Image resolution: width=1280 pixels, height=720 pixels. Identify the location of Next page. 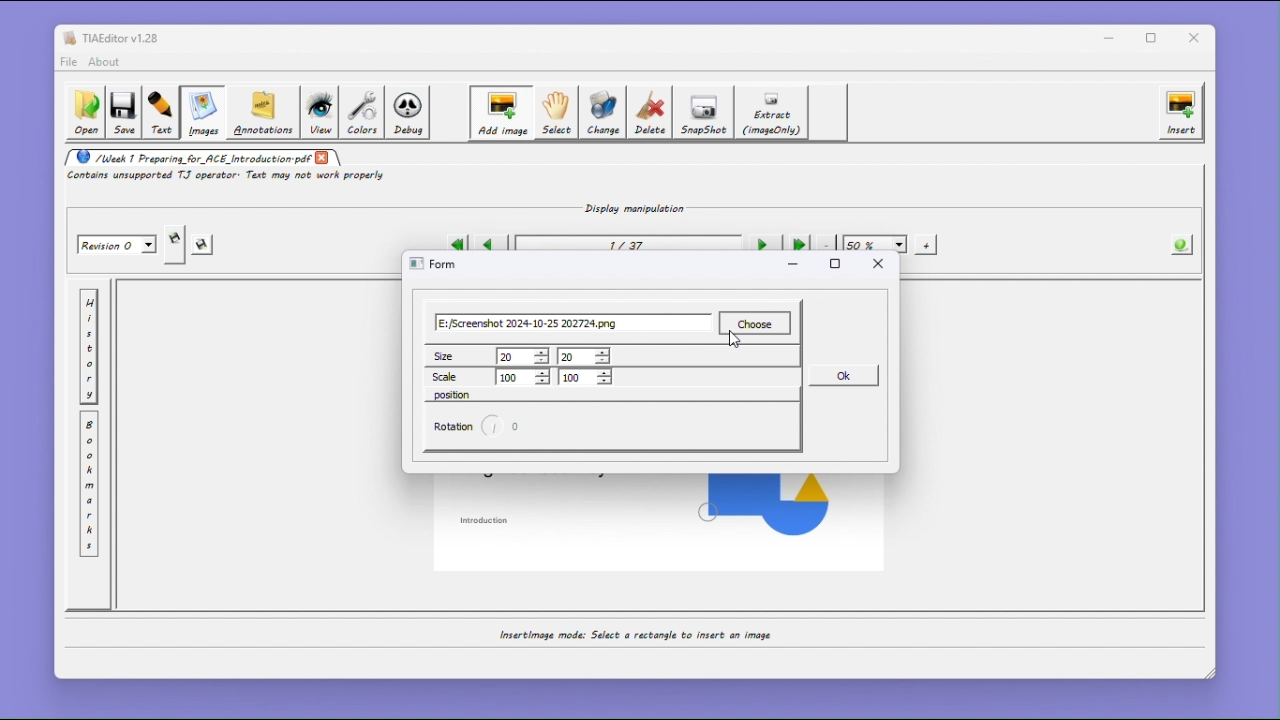
(762, 245).